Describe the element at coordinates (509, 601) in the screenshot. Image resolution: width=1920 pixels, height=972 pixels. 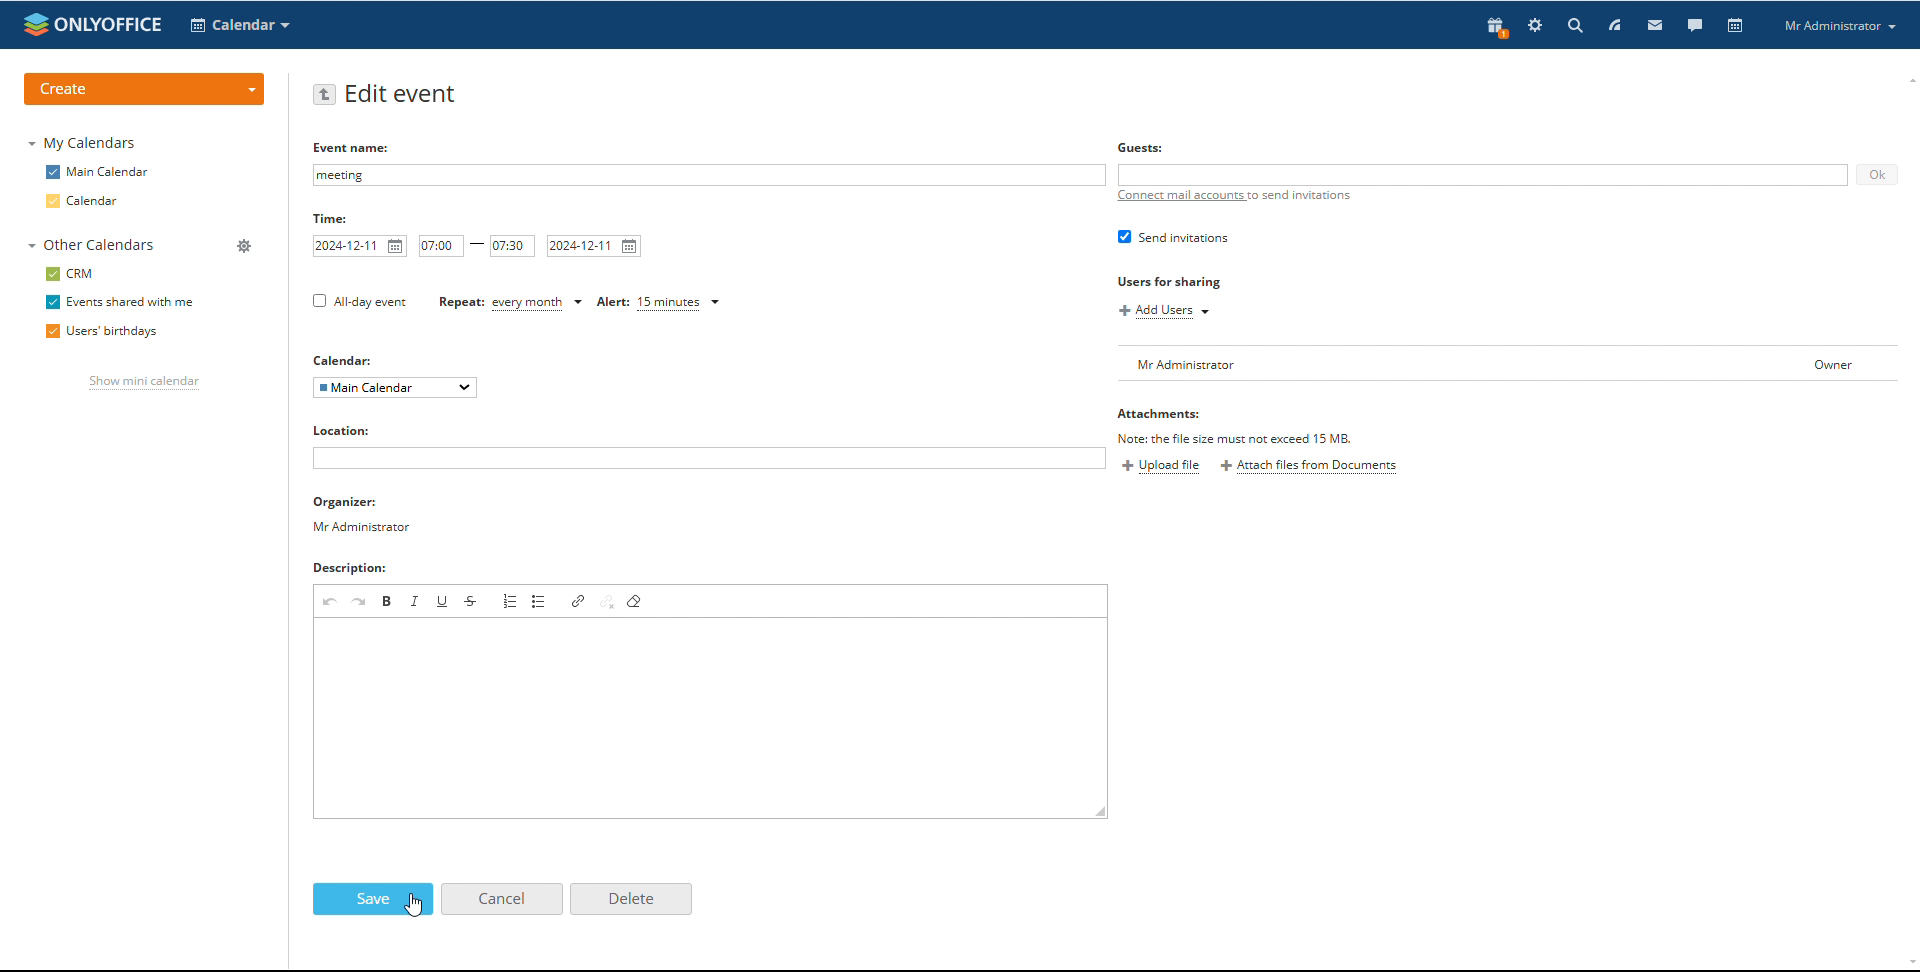
I see `insert/remove numbered list` at that location.